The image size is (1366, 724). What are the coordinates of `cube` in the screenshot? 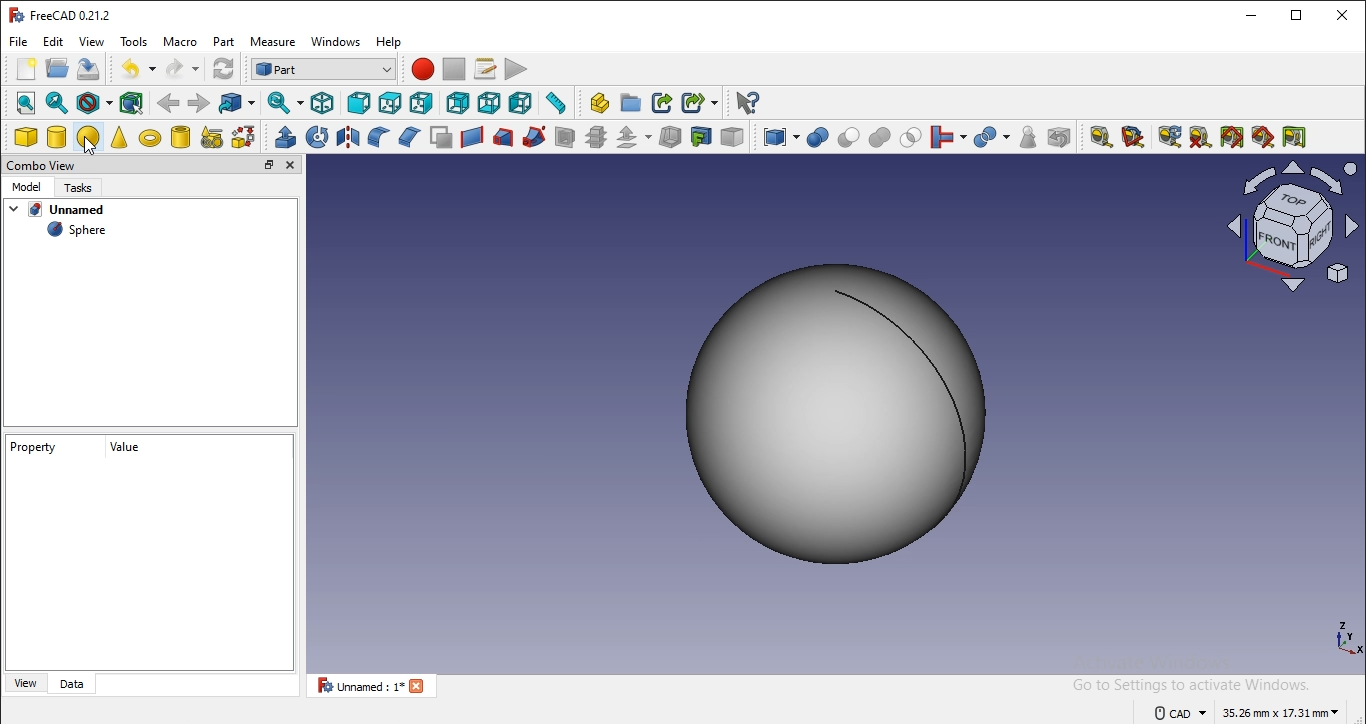 It's located at (24, 136).